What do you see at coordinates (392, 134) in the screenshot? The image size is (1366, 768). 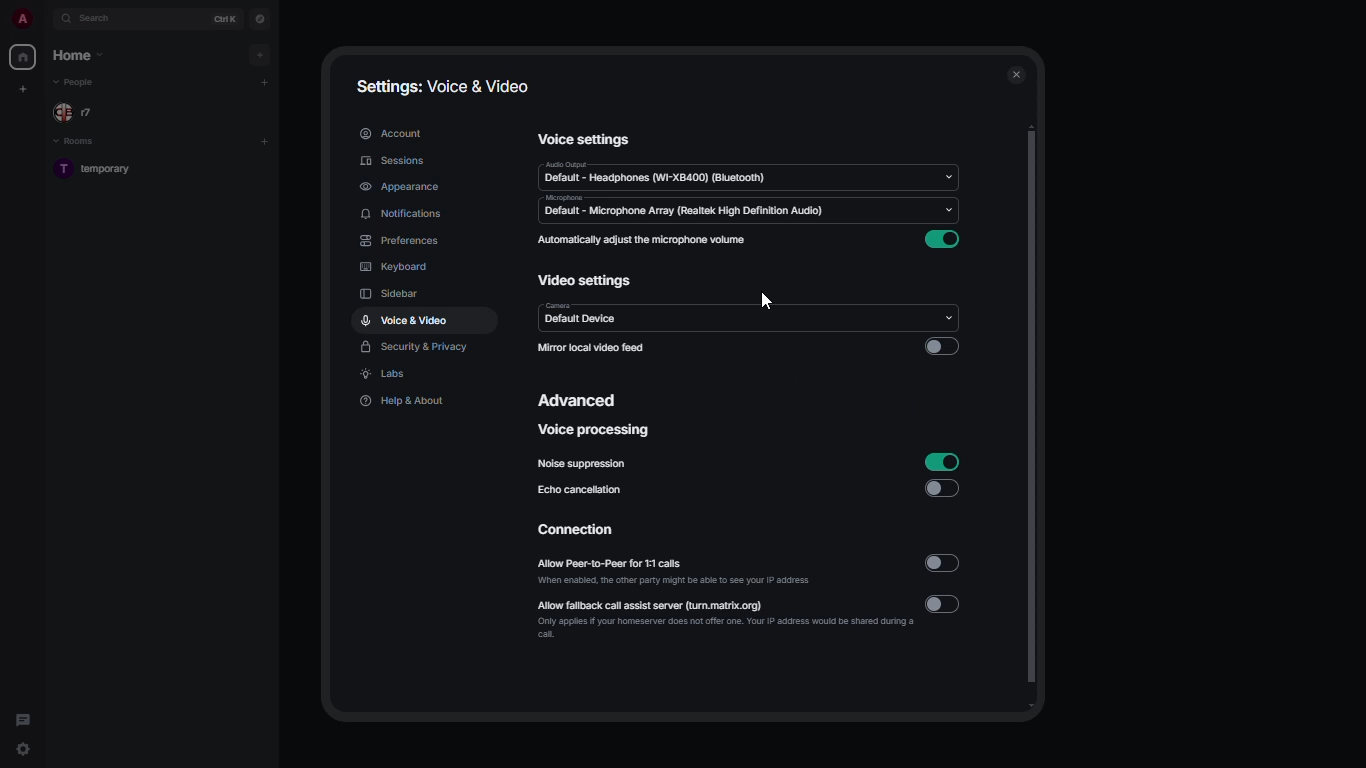 I see `account` at bounding box center [392, 134].